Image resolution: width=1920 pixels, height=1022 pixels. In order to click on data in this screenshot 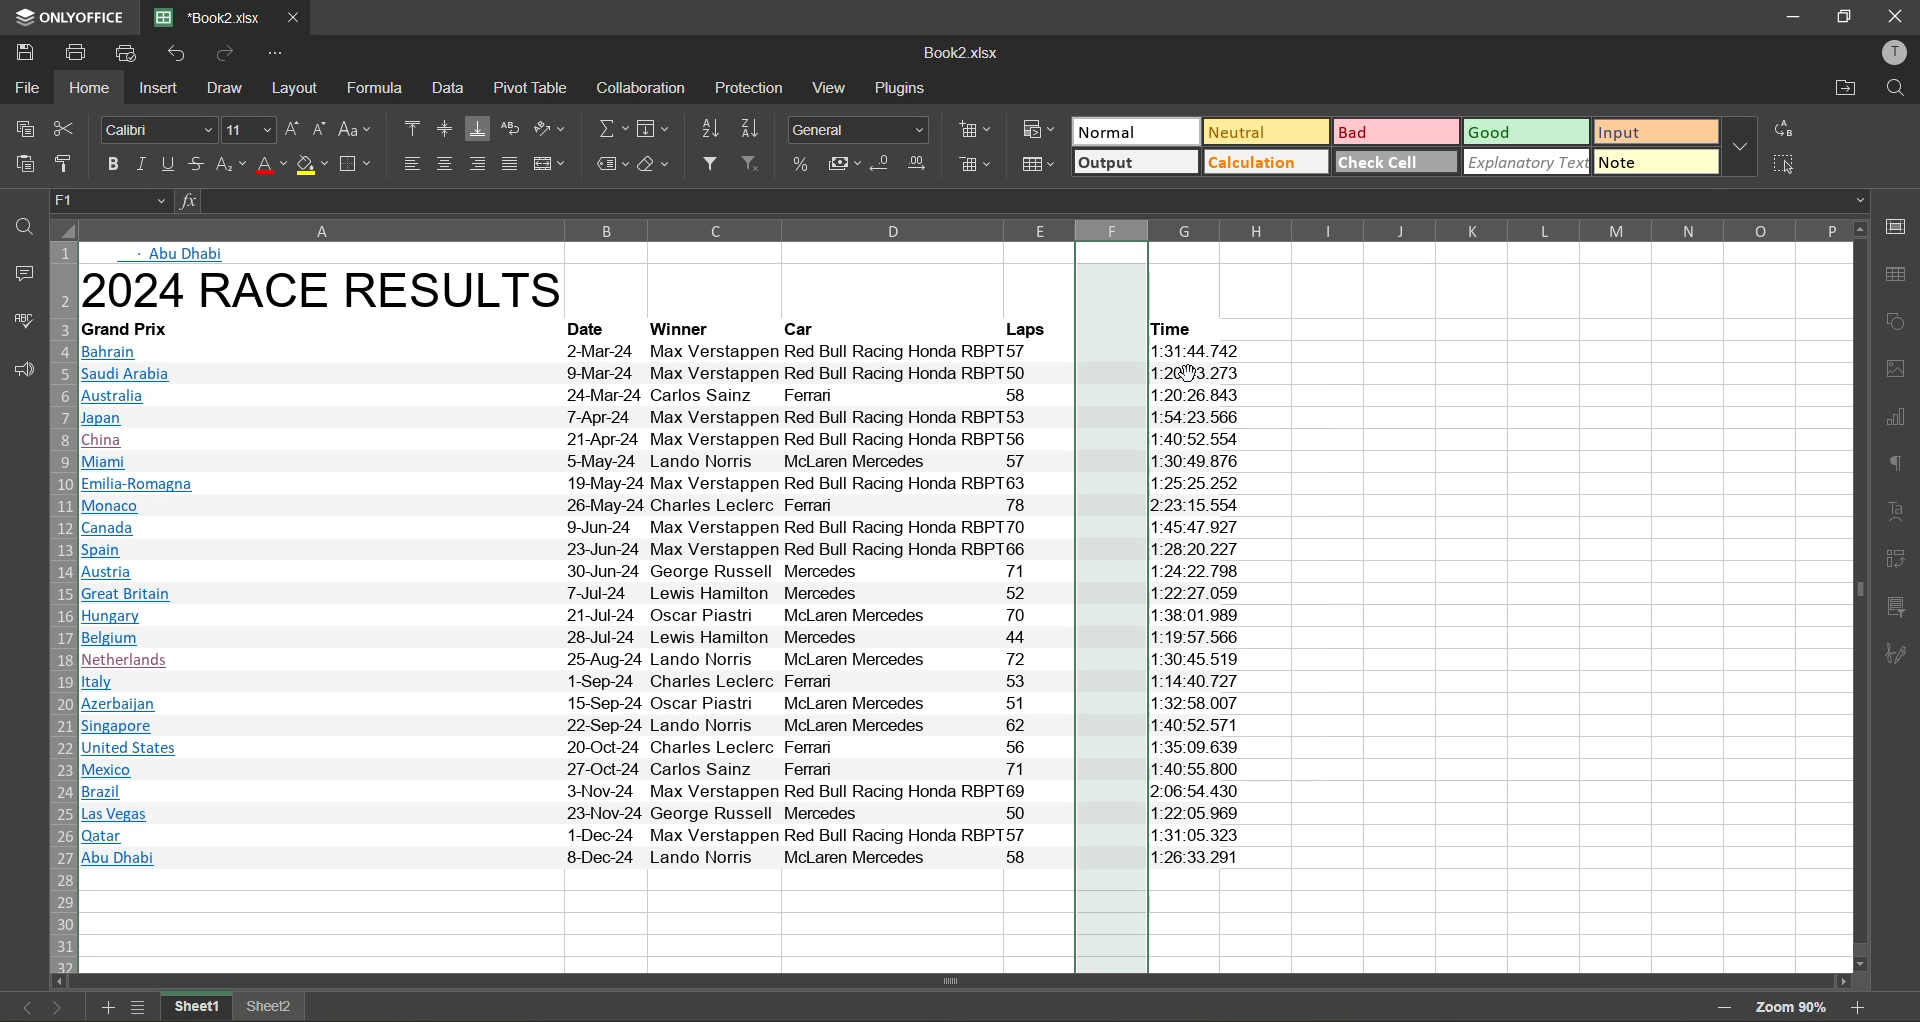, I will do `click(446, 88)`.